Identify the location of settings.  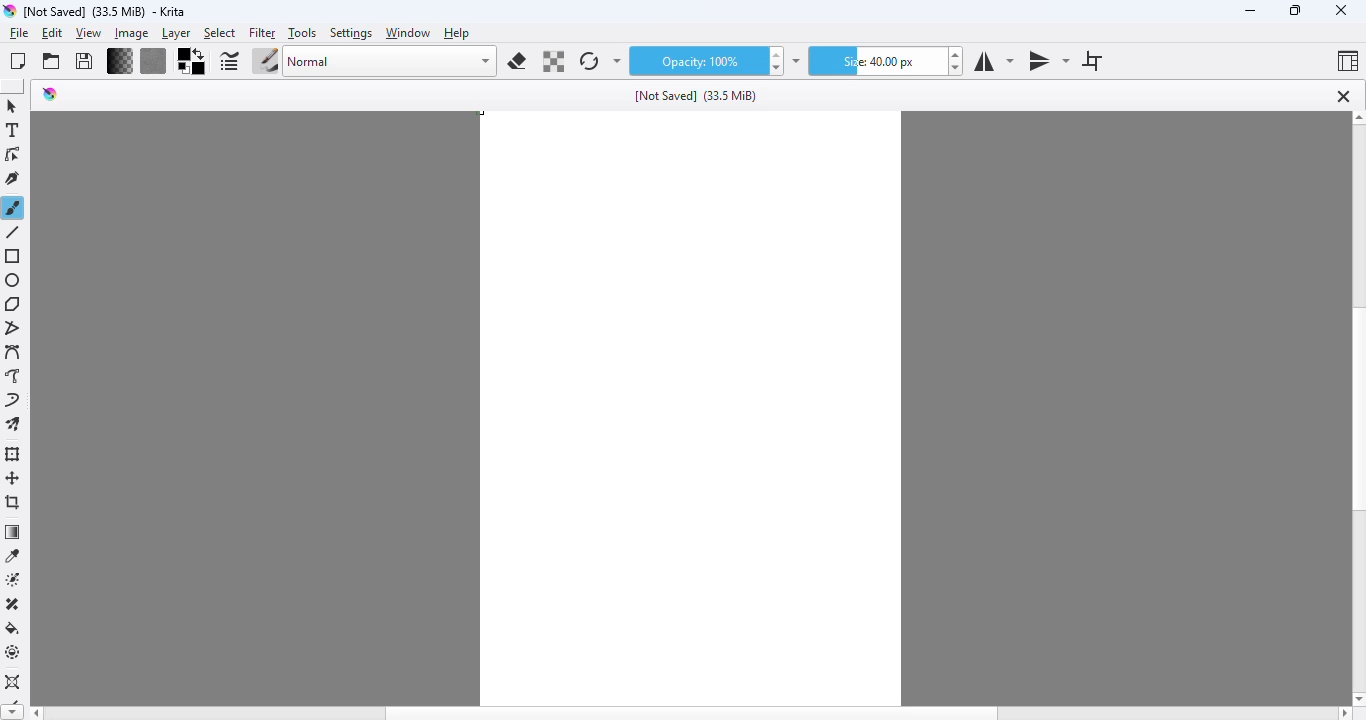
(353, 32).